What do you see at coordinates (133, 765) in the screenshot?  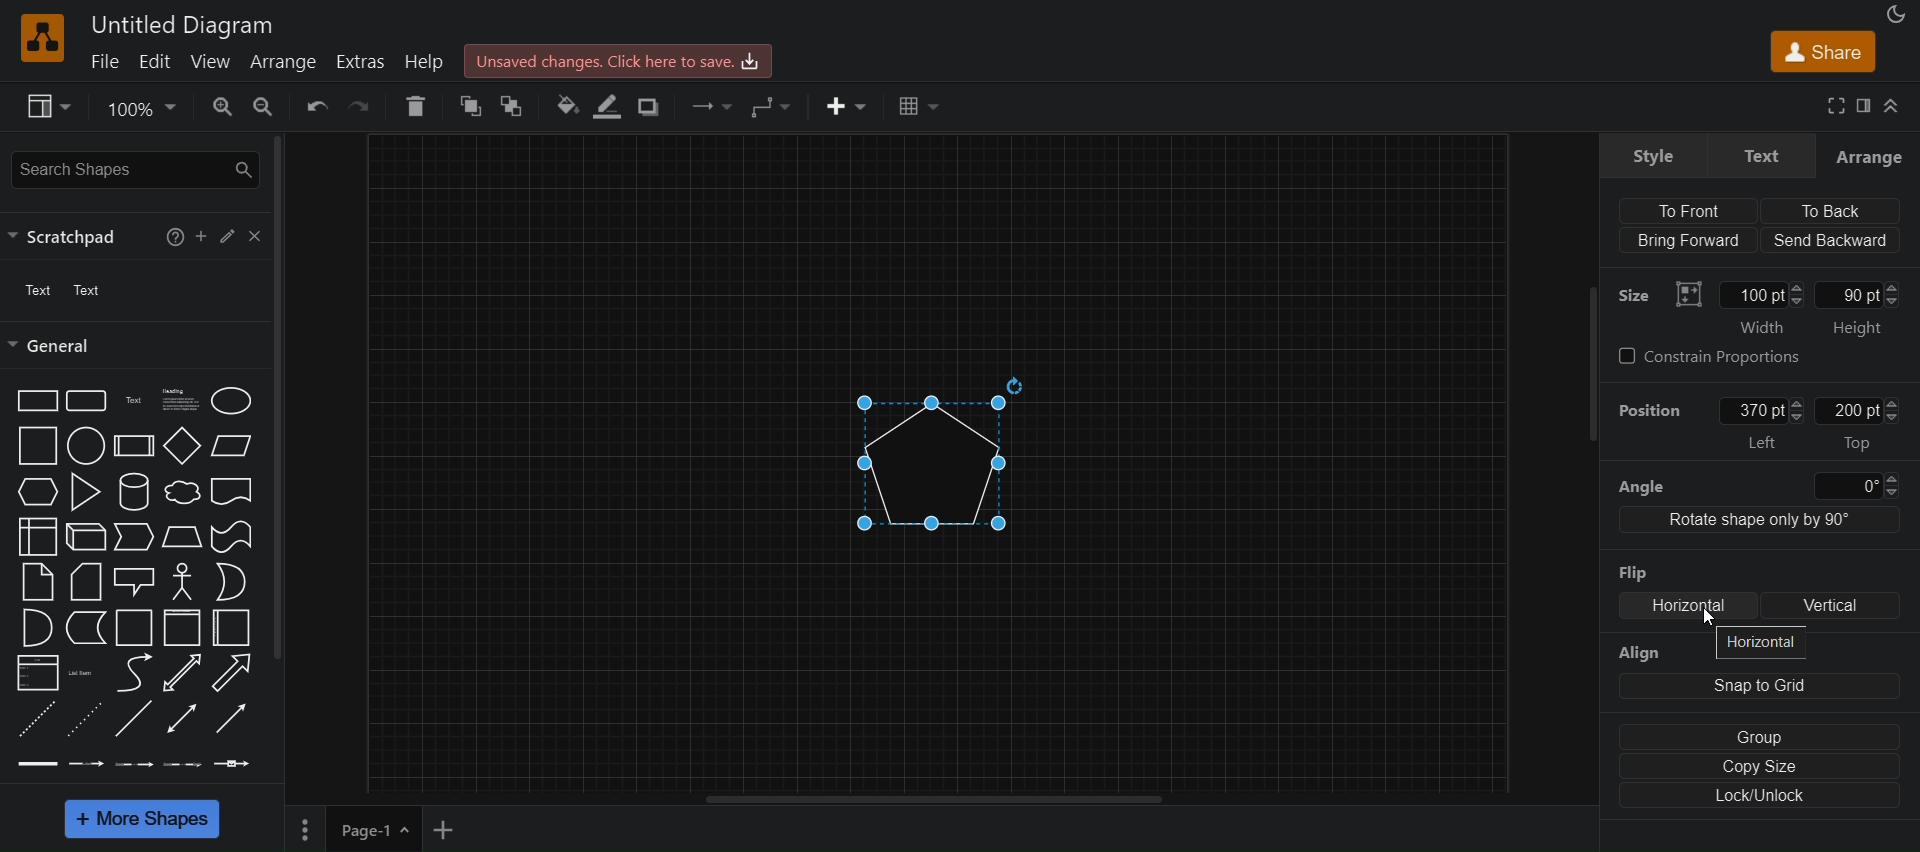 I see `Connector with 2 labels` at bounding box center [133, 765].